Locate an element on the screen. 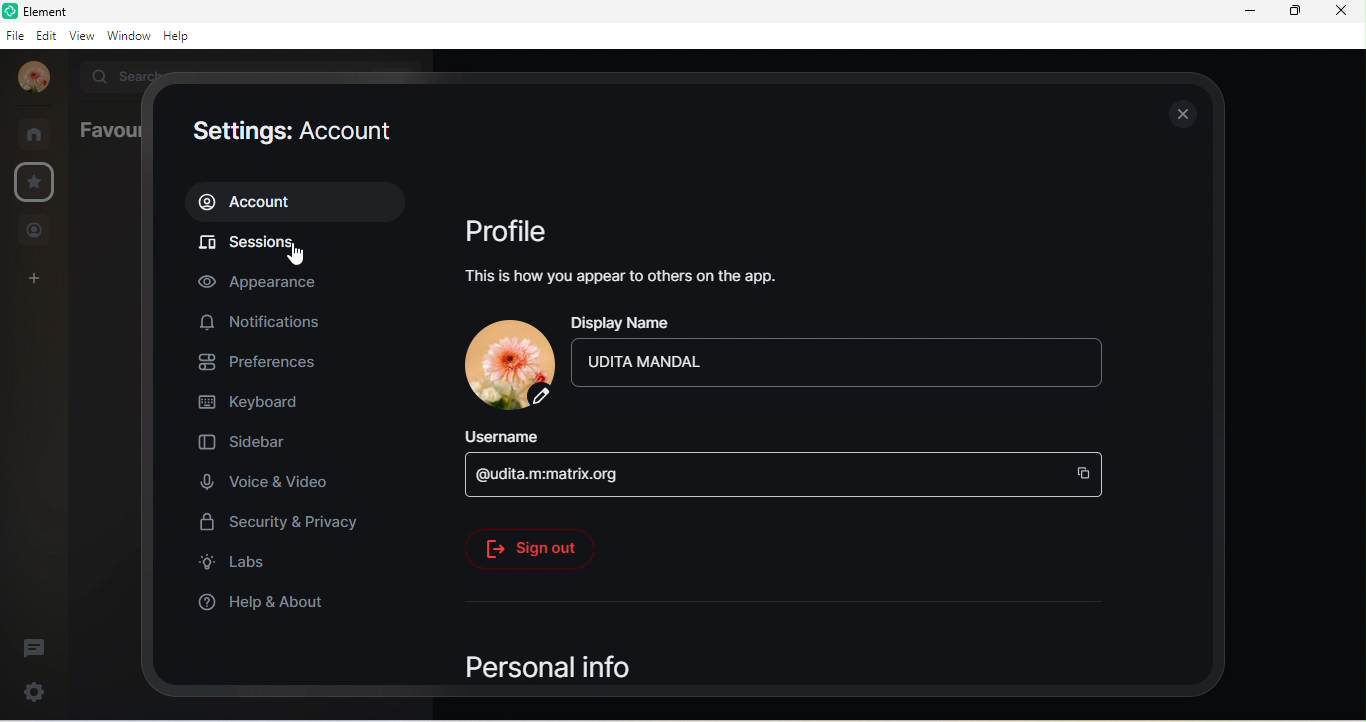  maximize is located at coordinates (1293, 10).